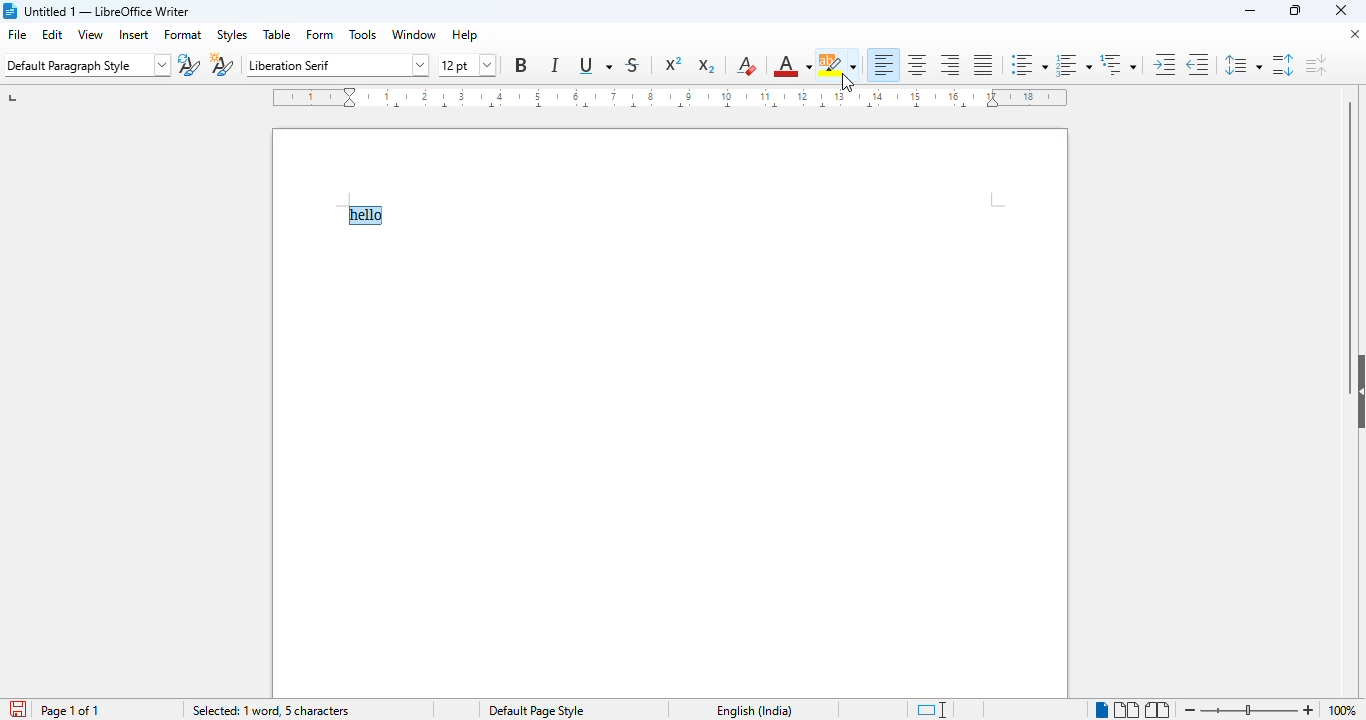 This screenshot has height=720, width=1366. Describe the element at coordinates (742, 711) in the screenshot. I see `text language` at that location.